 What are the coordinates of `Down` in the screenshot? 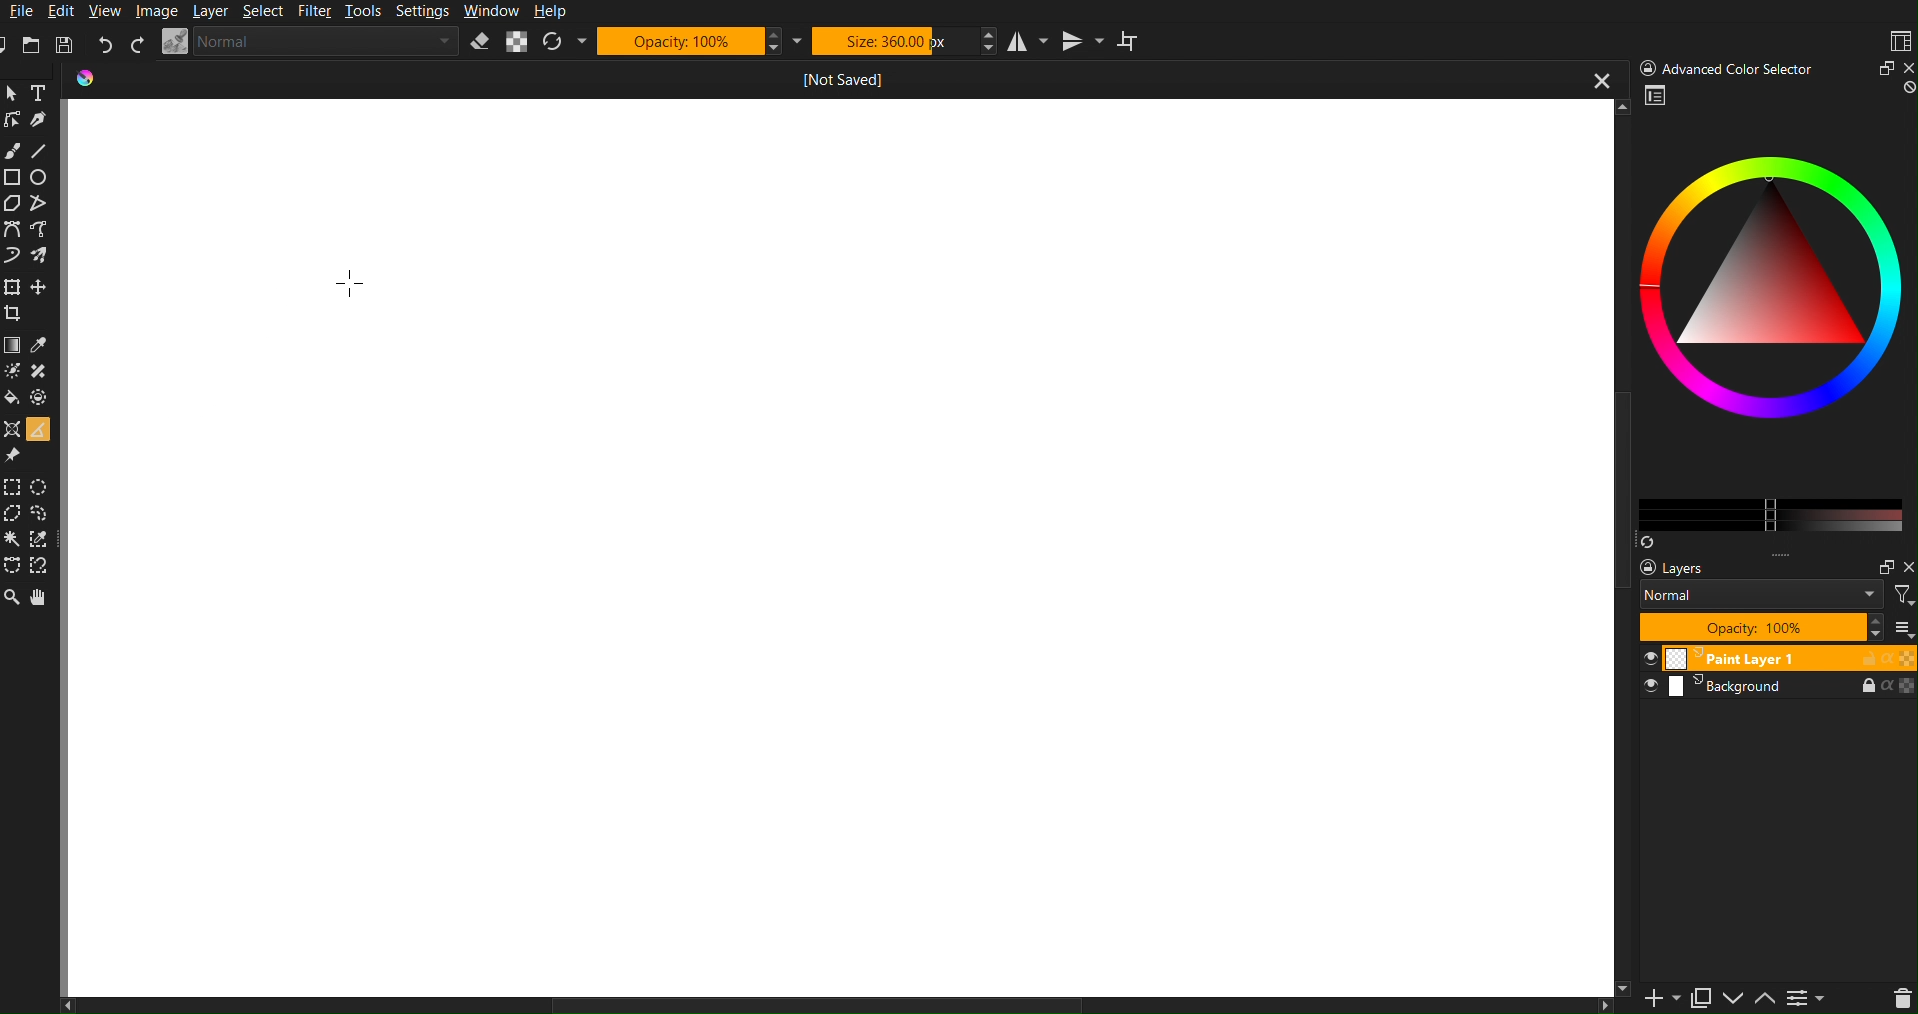 It's located at (1739, 1000).